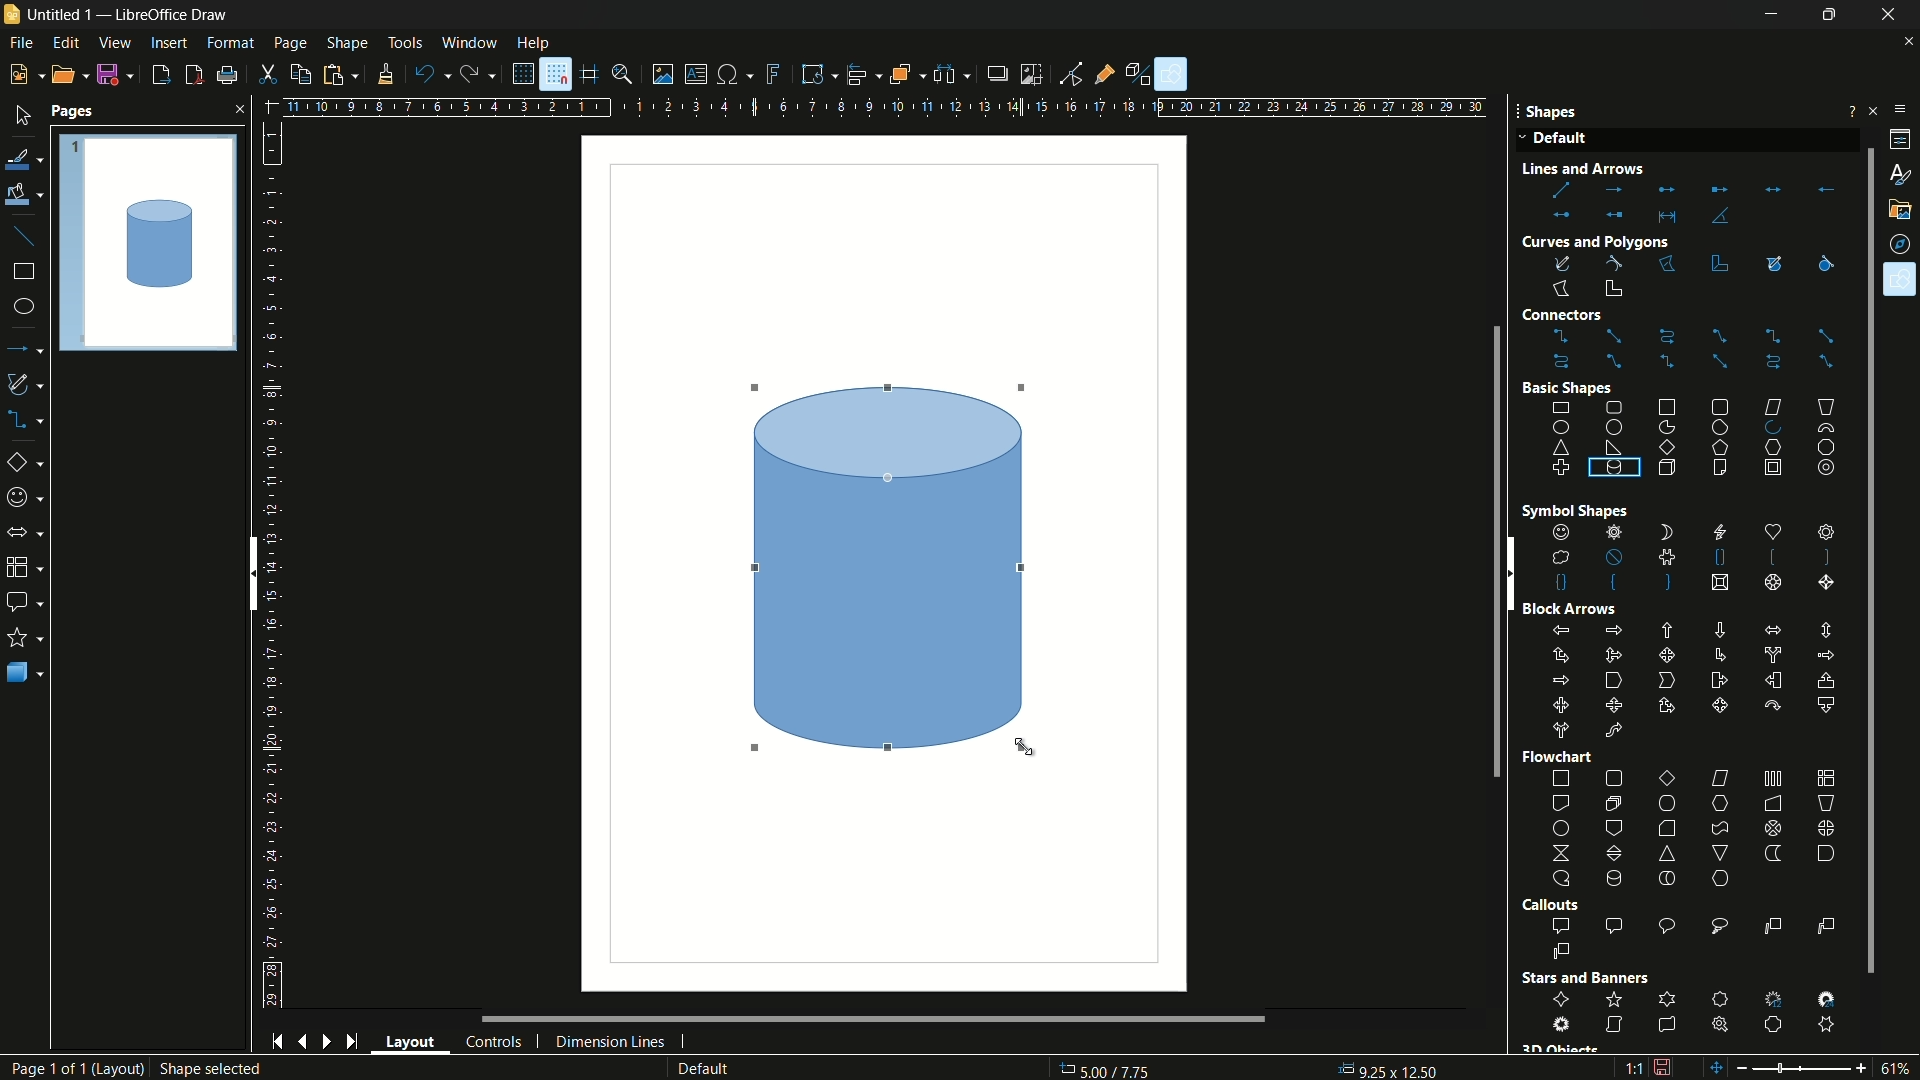 The image size is (1920, 1080). Describe the element at coordinates (1894, 15) in the screenshot. I see `close app` at that location.